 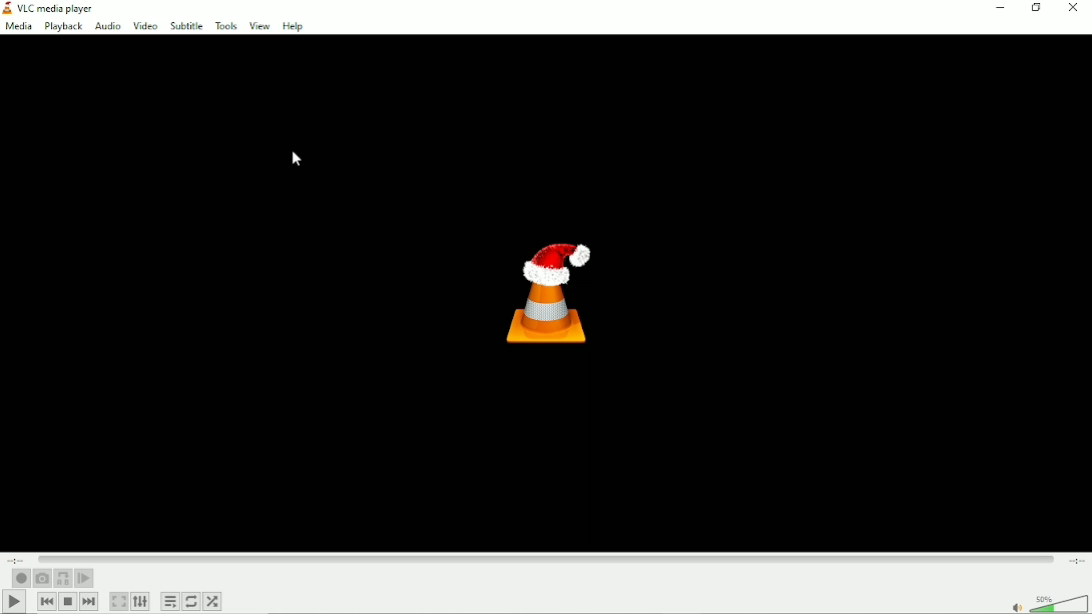 What do you see at coordinates (999, 8) in the screenshot?
I see `Minimize` at bounding box center [999, 8].